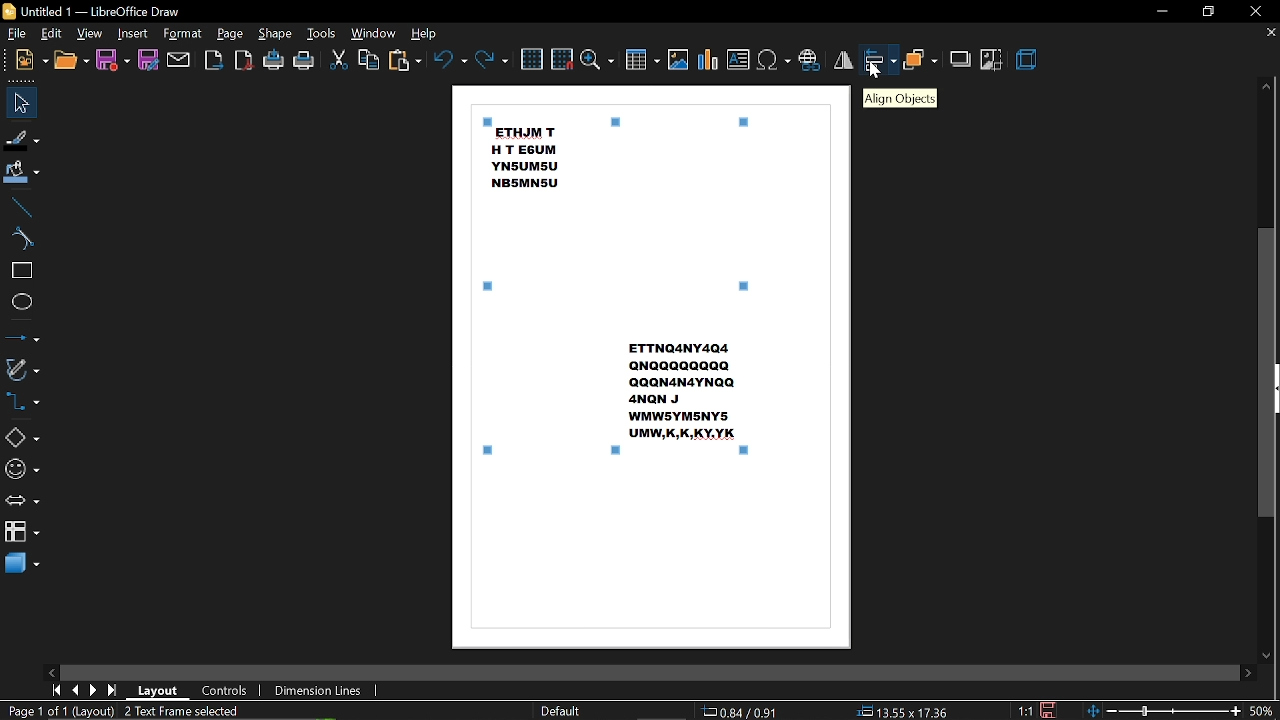 The width and height of the screenshot is (1280, 720). What do you see at coordinates (96, 690) in the screenshot?
I see `next page` at bounding box center [96, 690].